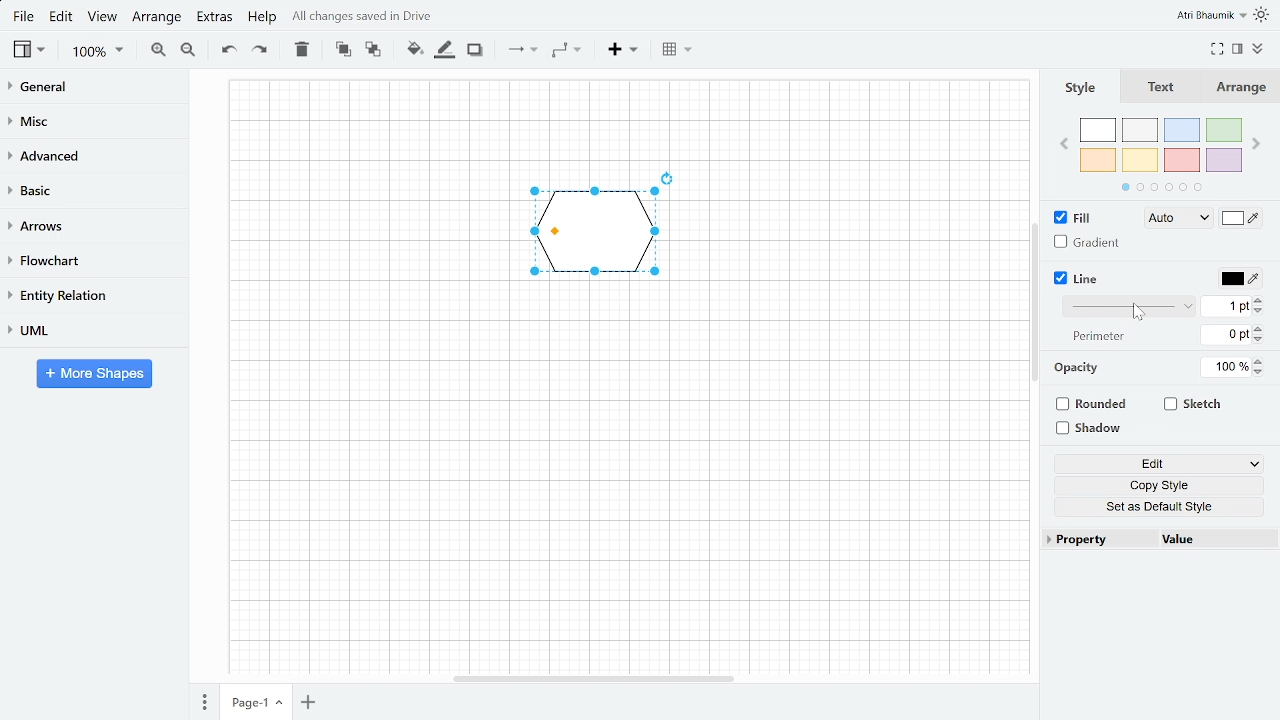  Describe the element at coordinates (93, 190) in the screenshot. I see `Basic` at that location.